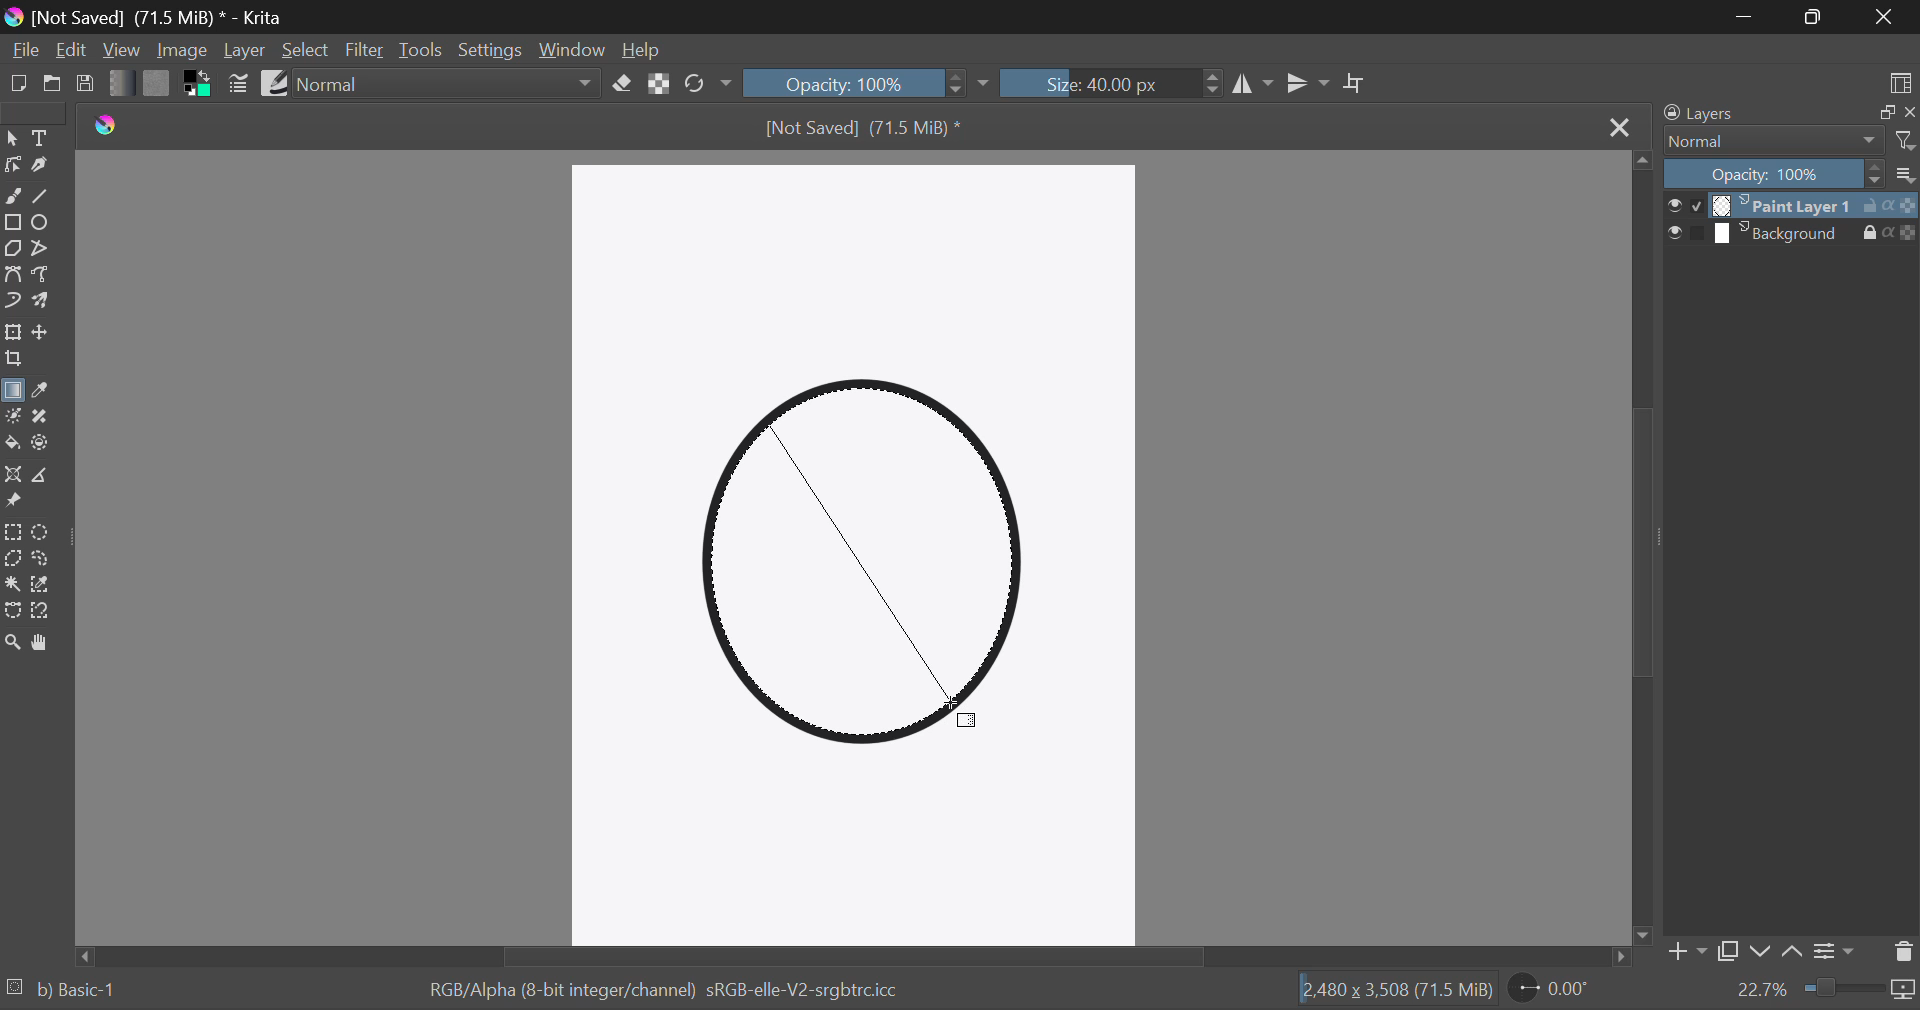 The image size is (1920, 1010). What do you see at coordinates (1904, 141) in the screenshot?
I see `filter` at bounding box center [1904, 141].